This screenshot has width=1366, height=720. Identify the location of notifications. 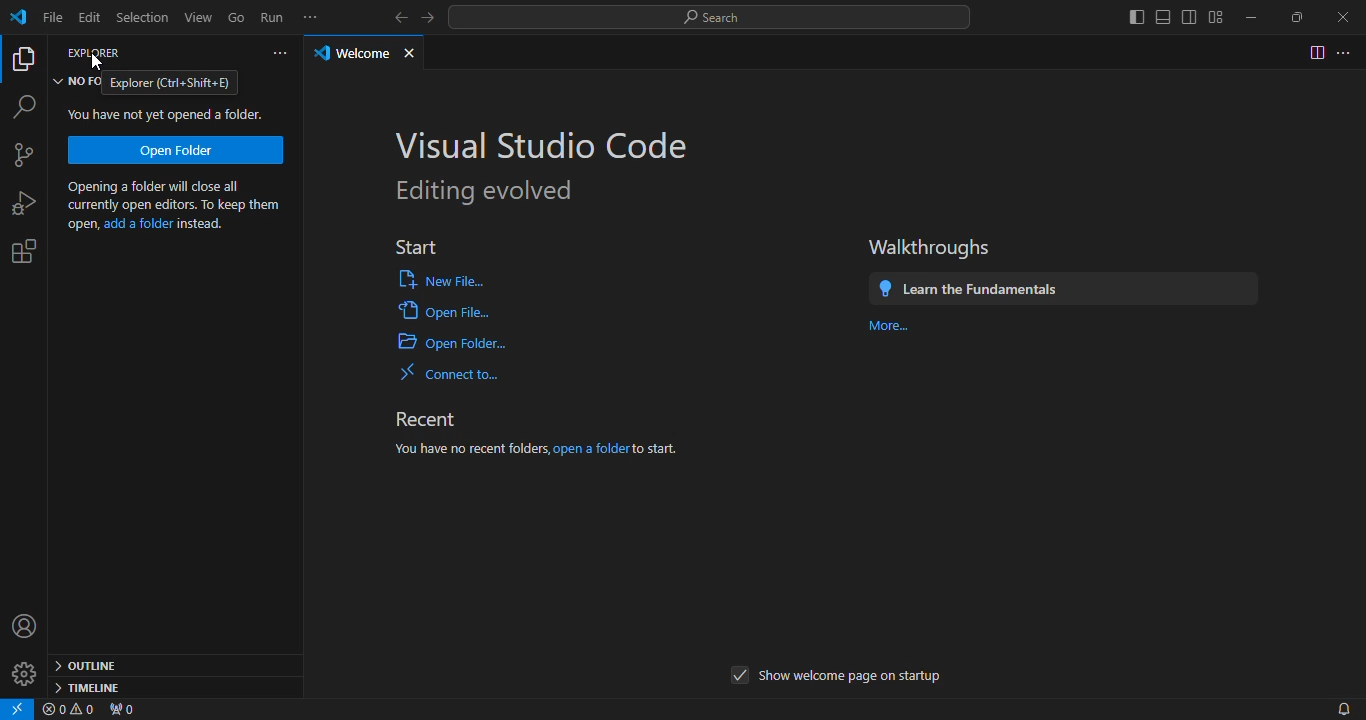
(1341, 707).